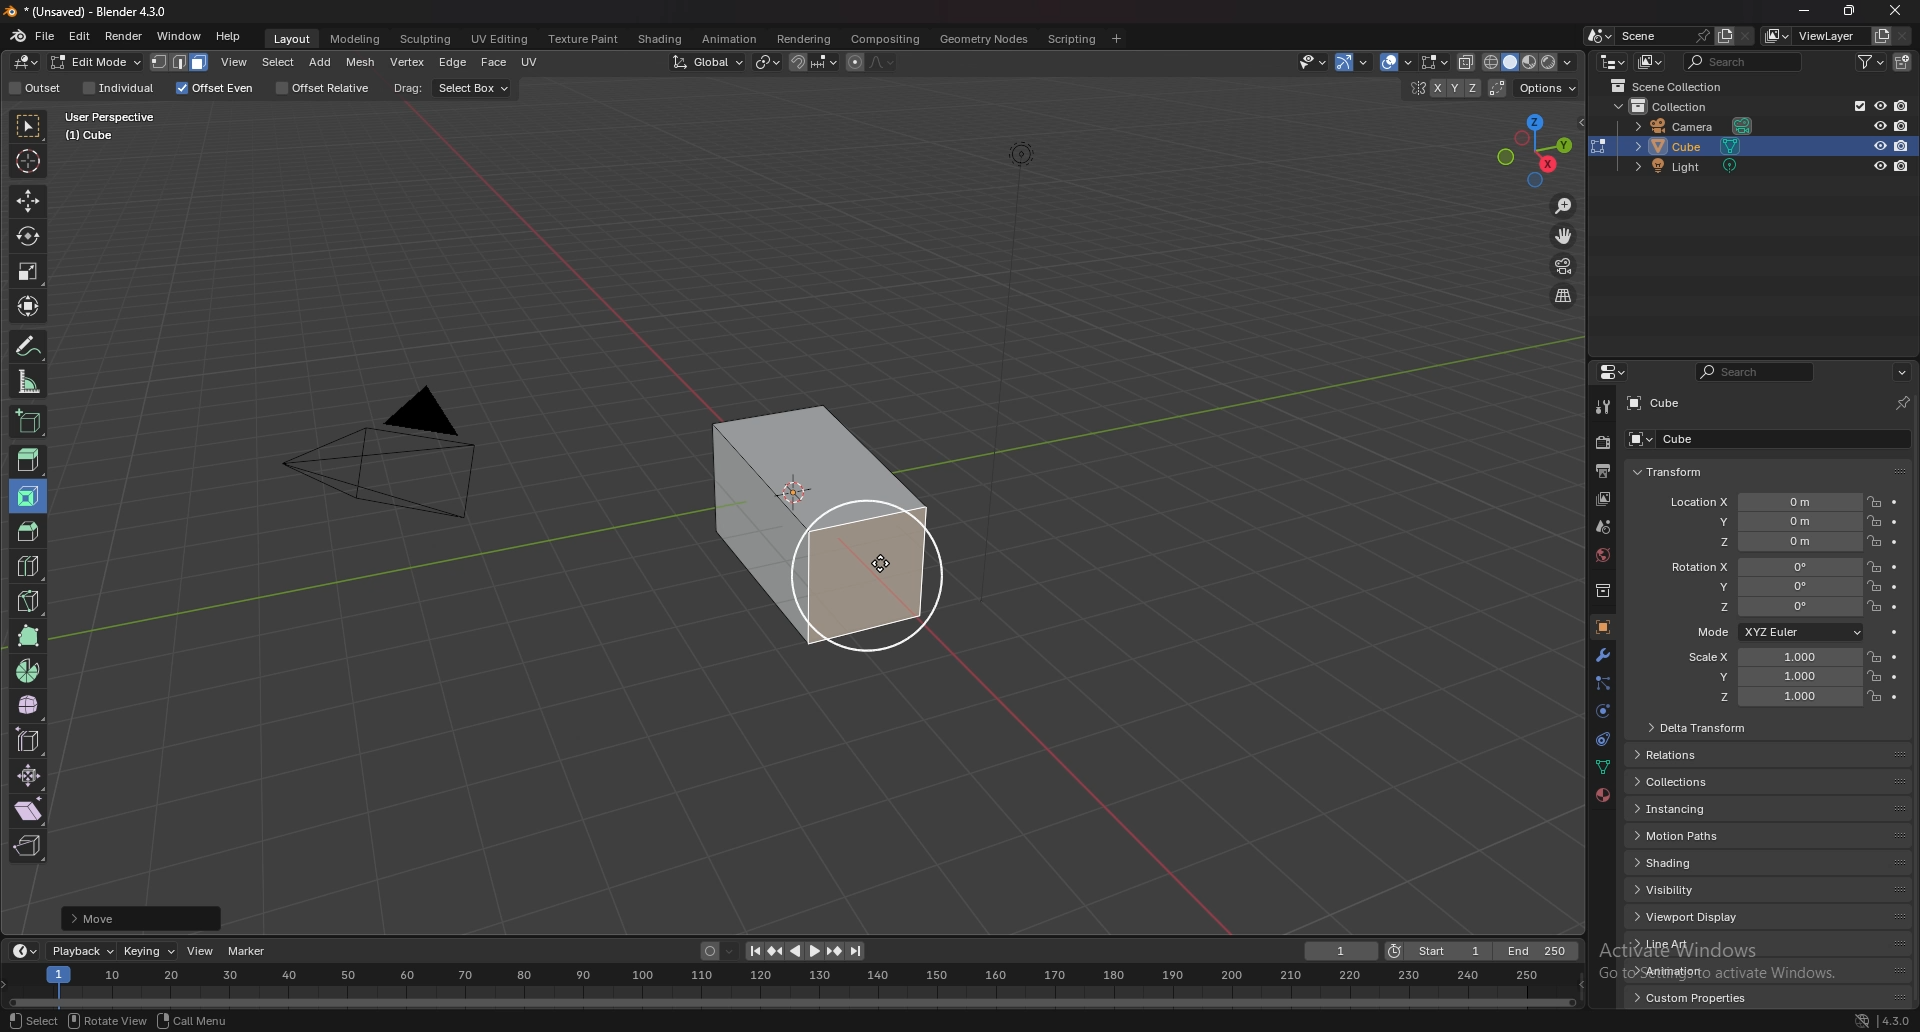 This screenshot has height=1032, width=1920. Describe the element at coordinates (1764, 522) in the screenshot. I see `location y` at that location.